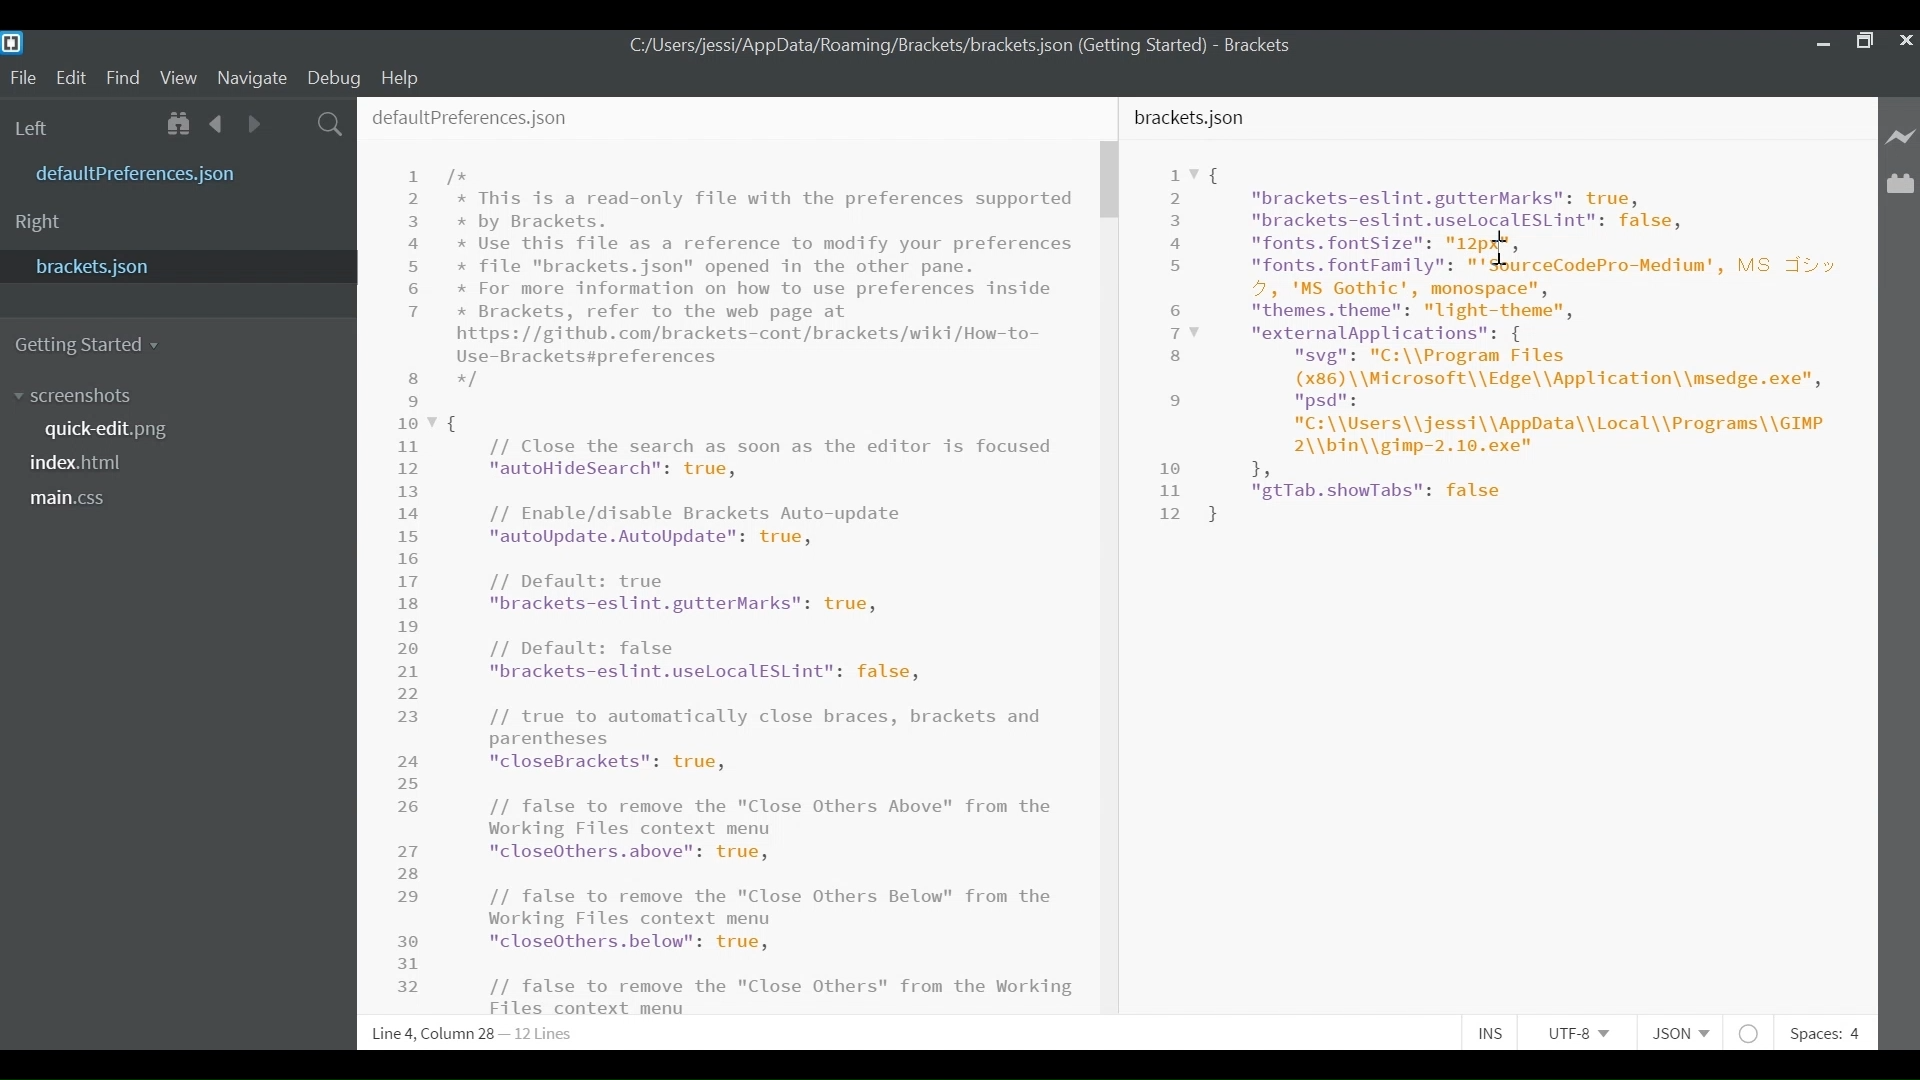 This screenshot has height=1080, width=1920. Describe the element at coordinates (398, 76) in the screenshot. I see `Help` at that location.